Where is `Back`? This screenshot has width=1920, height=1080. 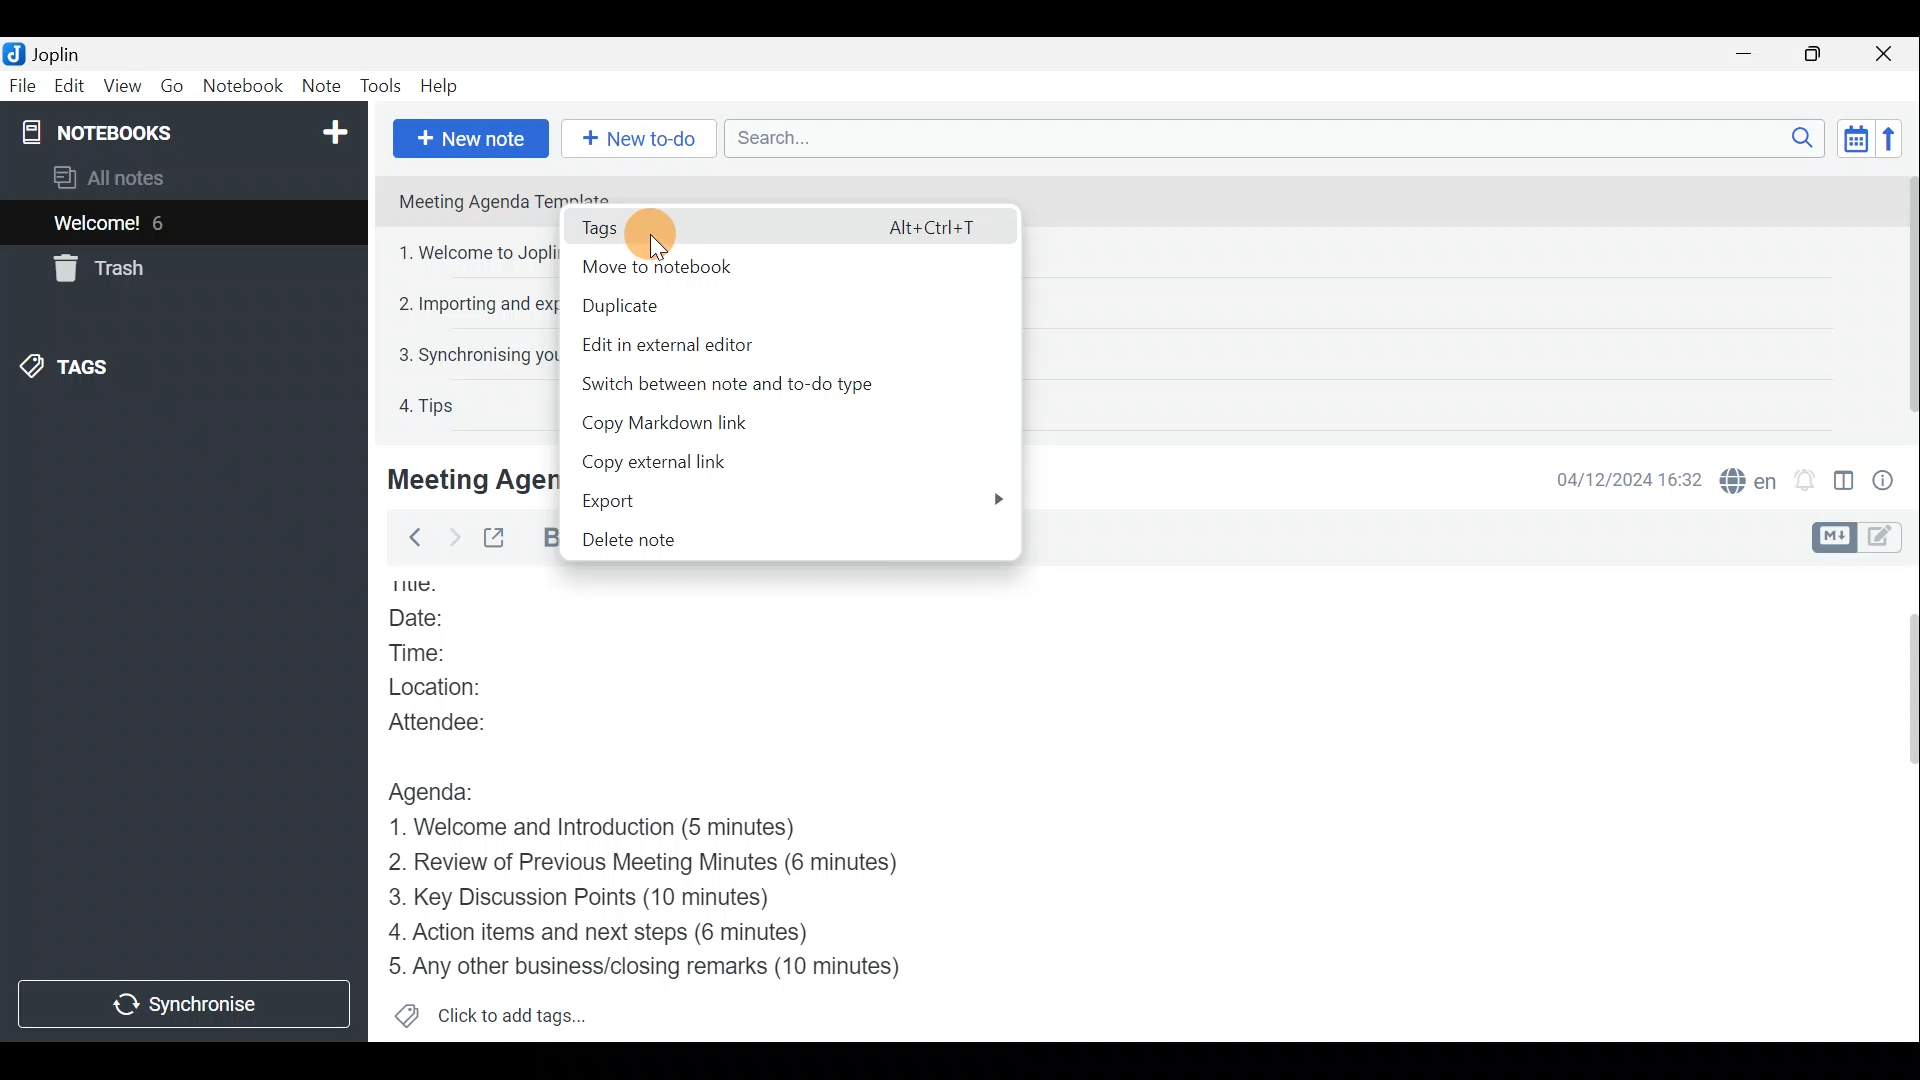 Back is located at coordinates (409, 541).